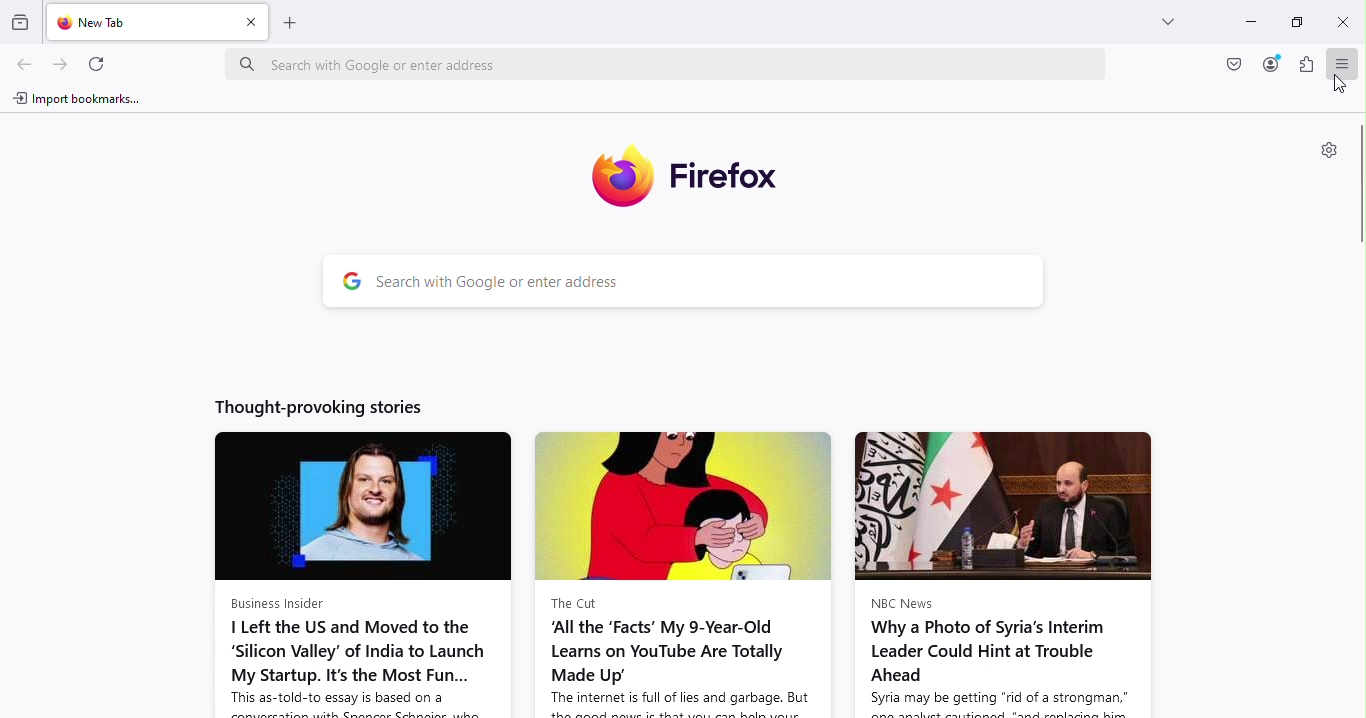  What do you see at coordinates (346, 281) in the screenshot?
I see `google logo` at bounding box center [346, 281].